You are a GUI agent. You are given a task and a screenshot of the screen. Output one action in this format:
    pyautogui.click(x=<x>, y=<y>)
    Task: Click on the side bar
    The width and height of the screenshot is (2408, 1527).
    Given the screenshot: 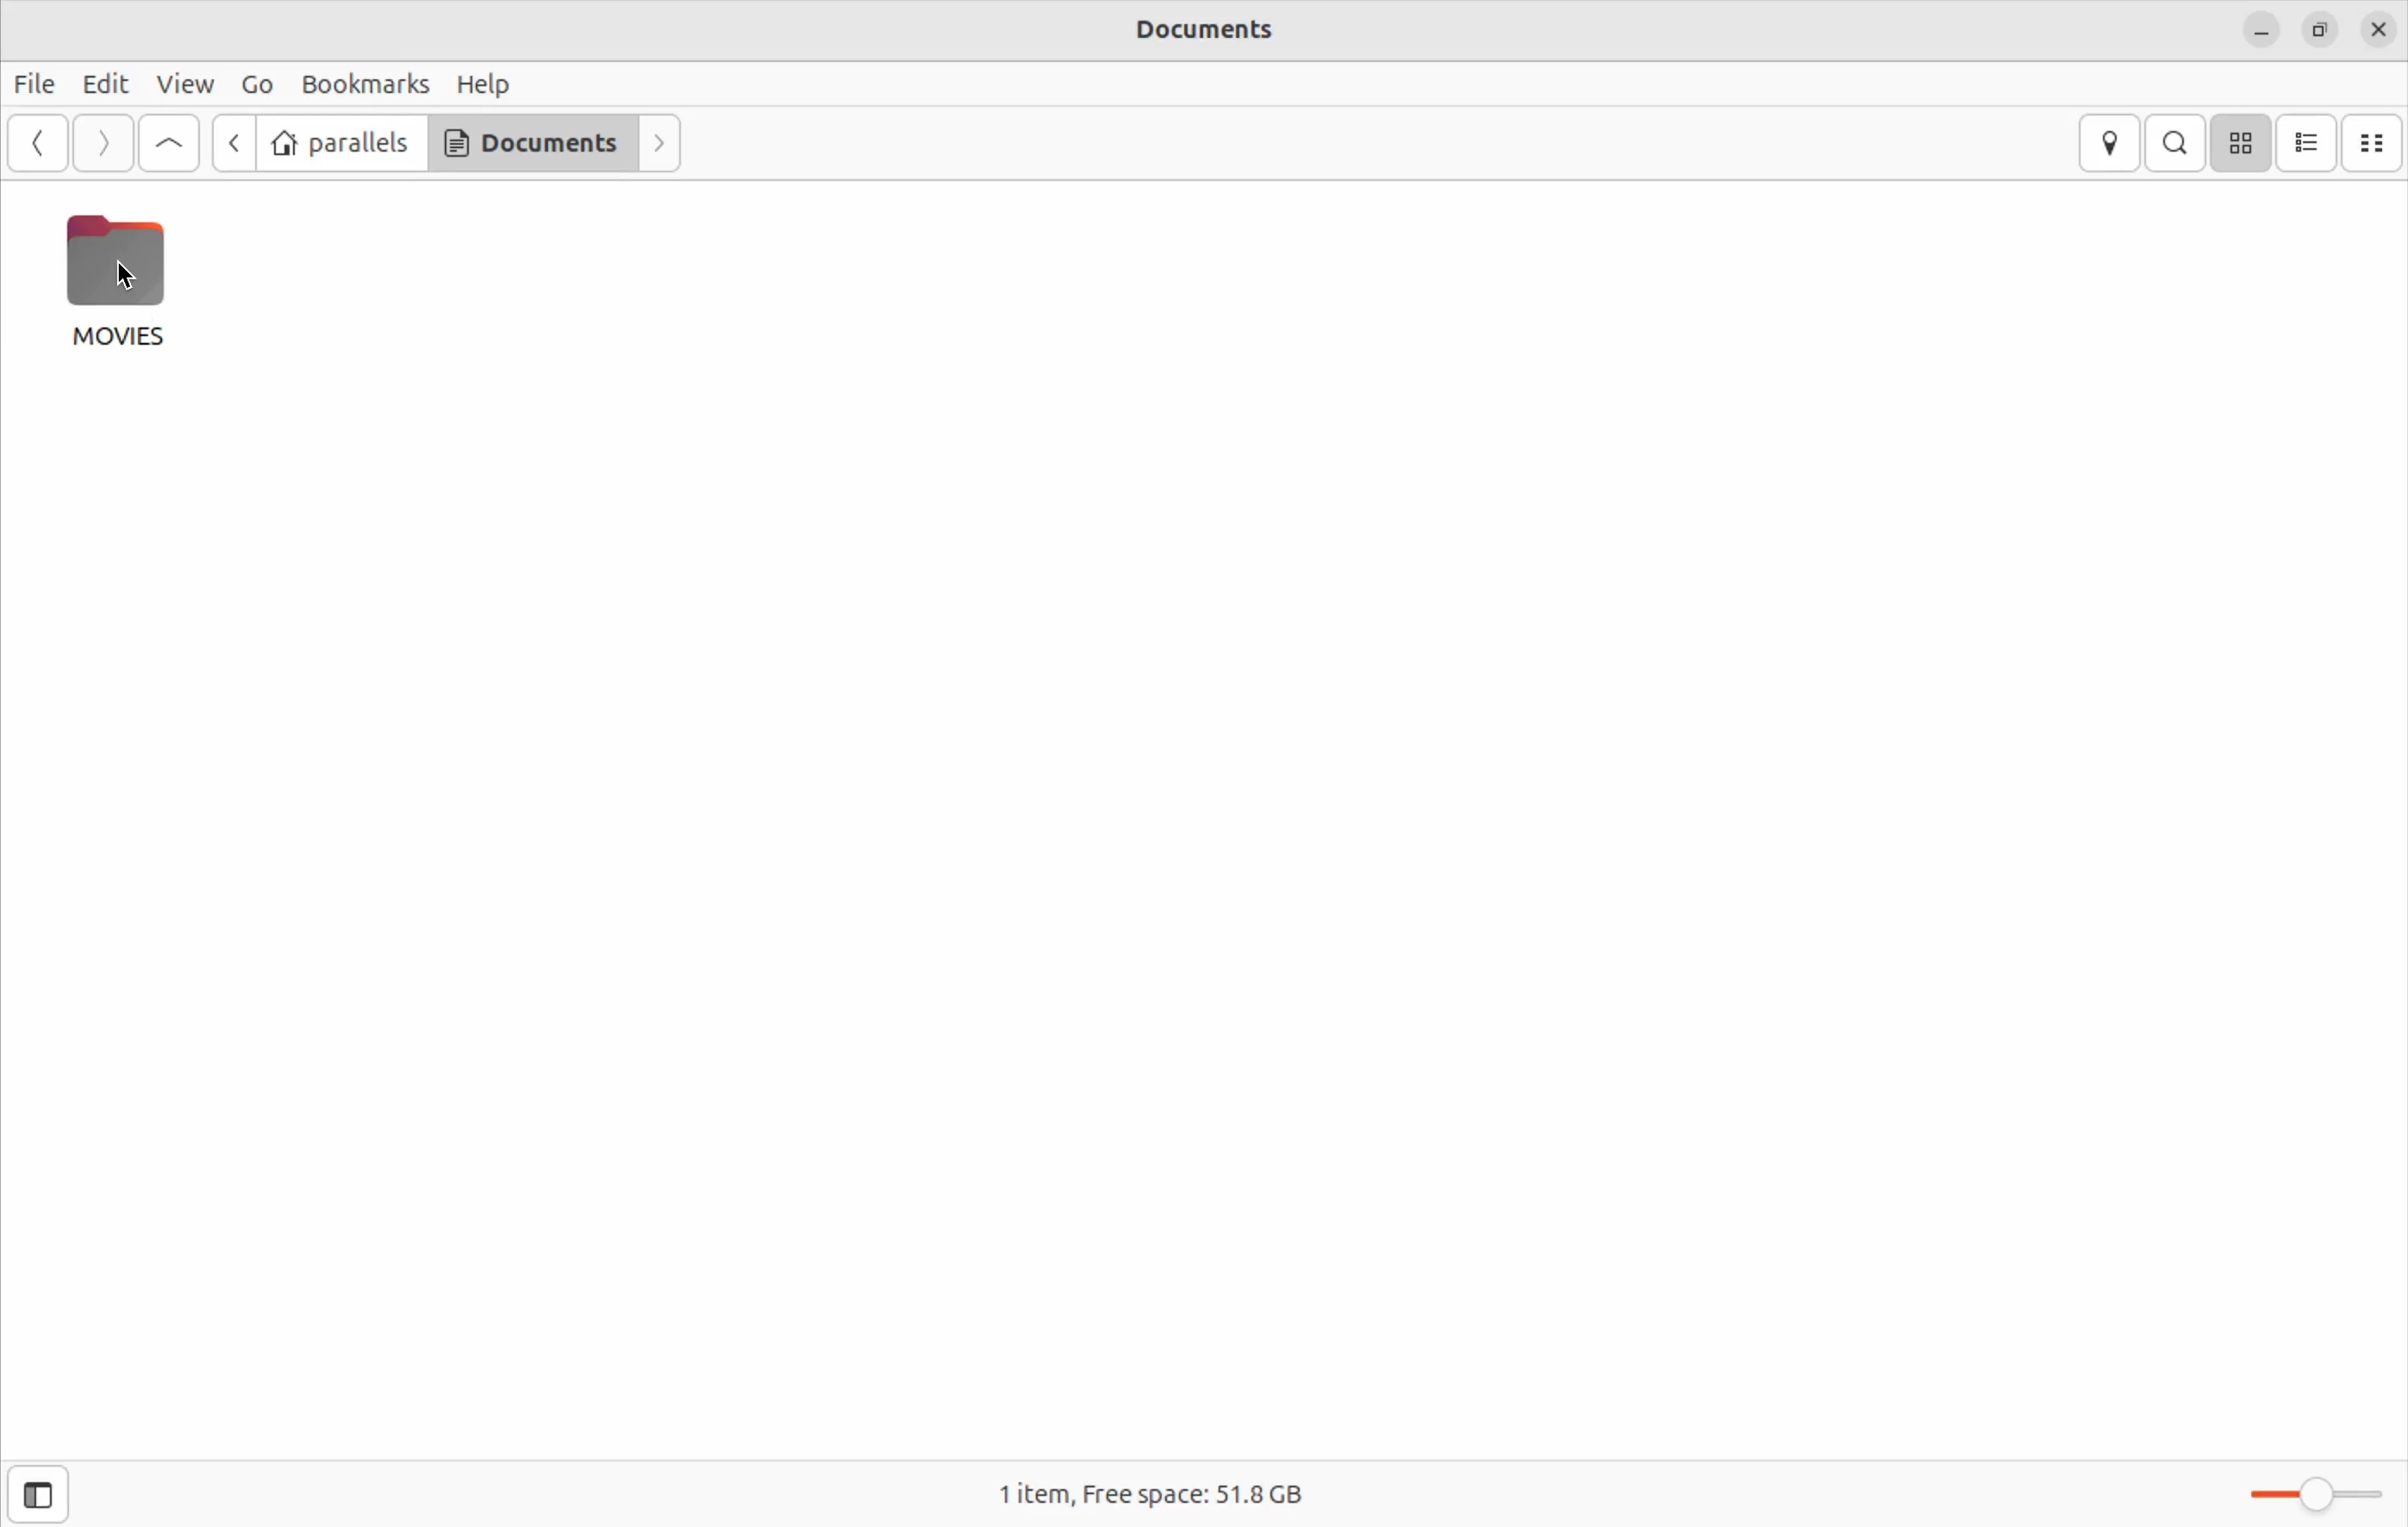 What is the action you would take?
    pyautogui.click(x=38, y=1498)
    